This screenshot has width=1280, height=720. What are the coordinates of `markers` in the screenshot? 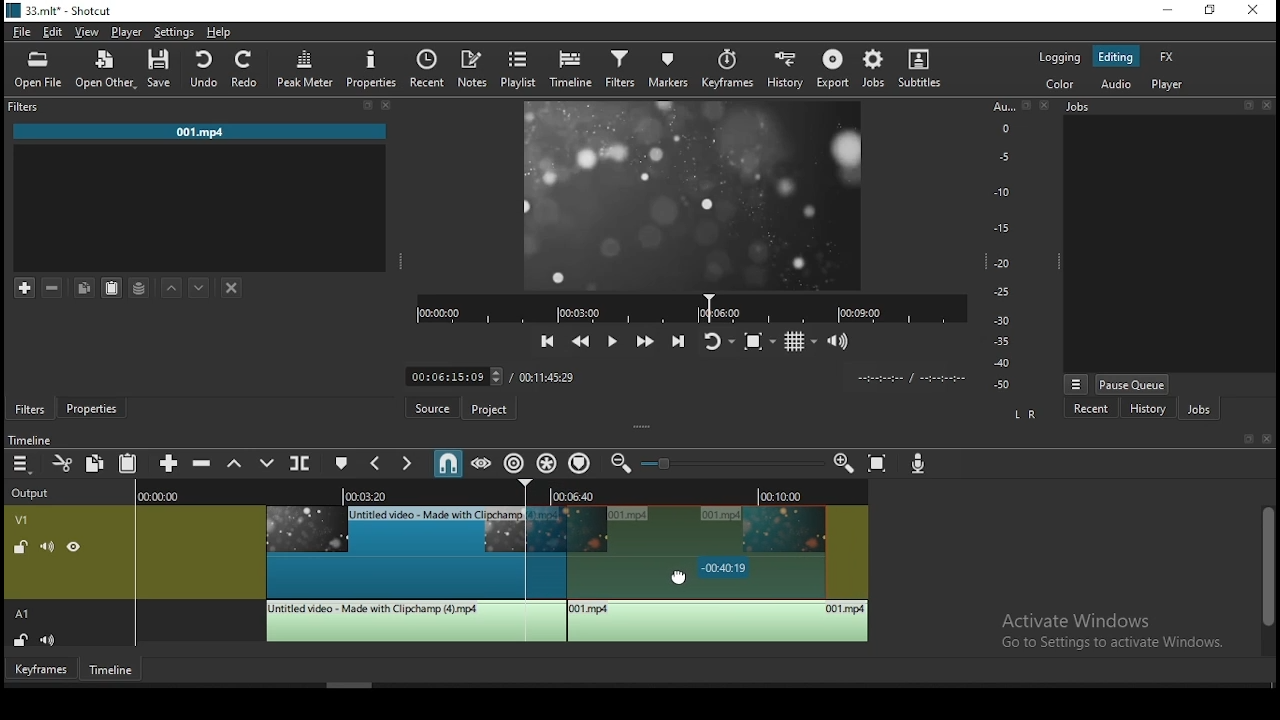 It's located at (670, 70).